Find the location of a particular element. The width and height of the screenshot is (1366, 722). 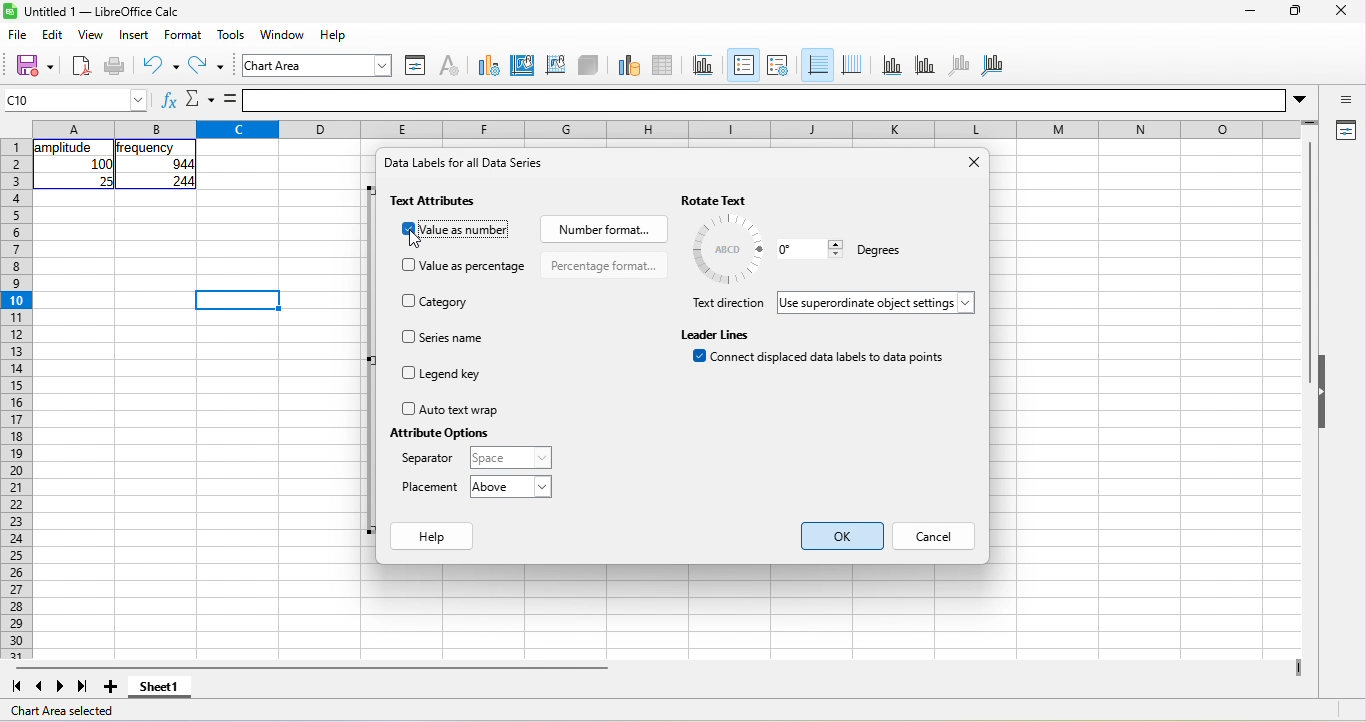

series name is located at coordinates (446, 337).